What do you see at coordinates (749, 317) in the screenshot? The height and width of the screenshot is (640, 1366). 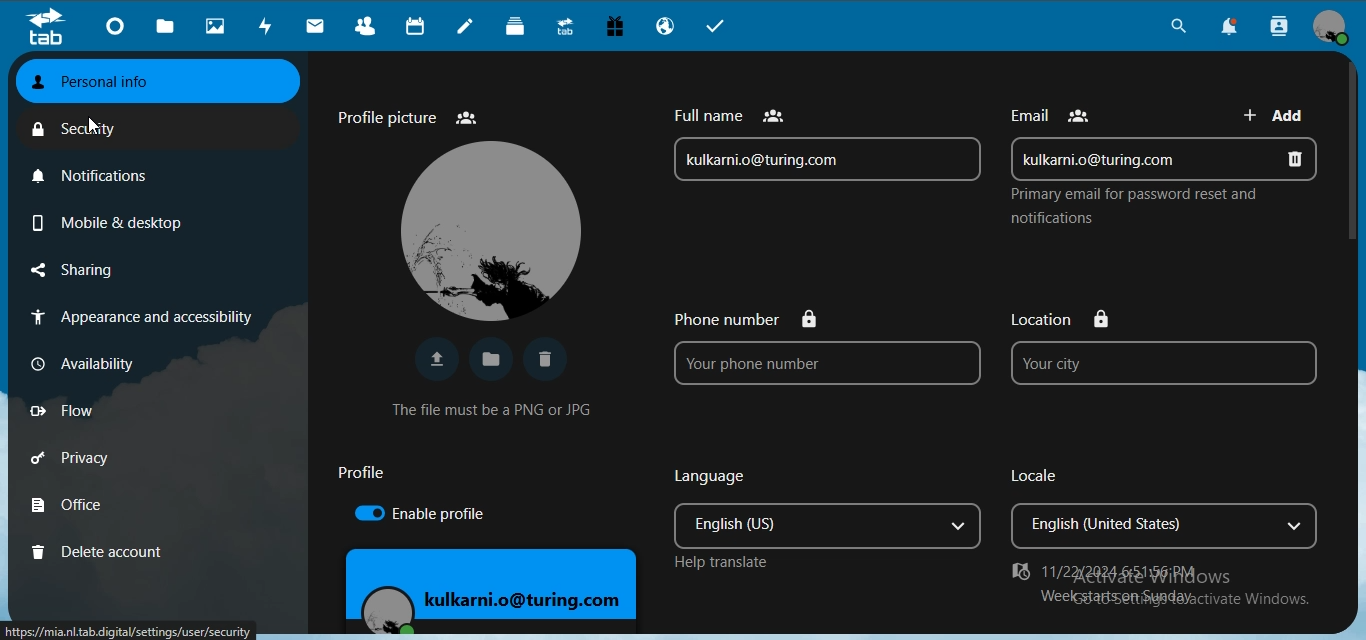 I see `phone number` at bounding box center [749, 317].